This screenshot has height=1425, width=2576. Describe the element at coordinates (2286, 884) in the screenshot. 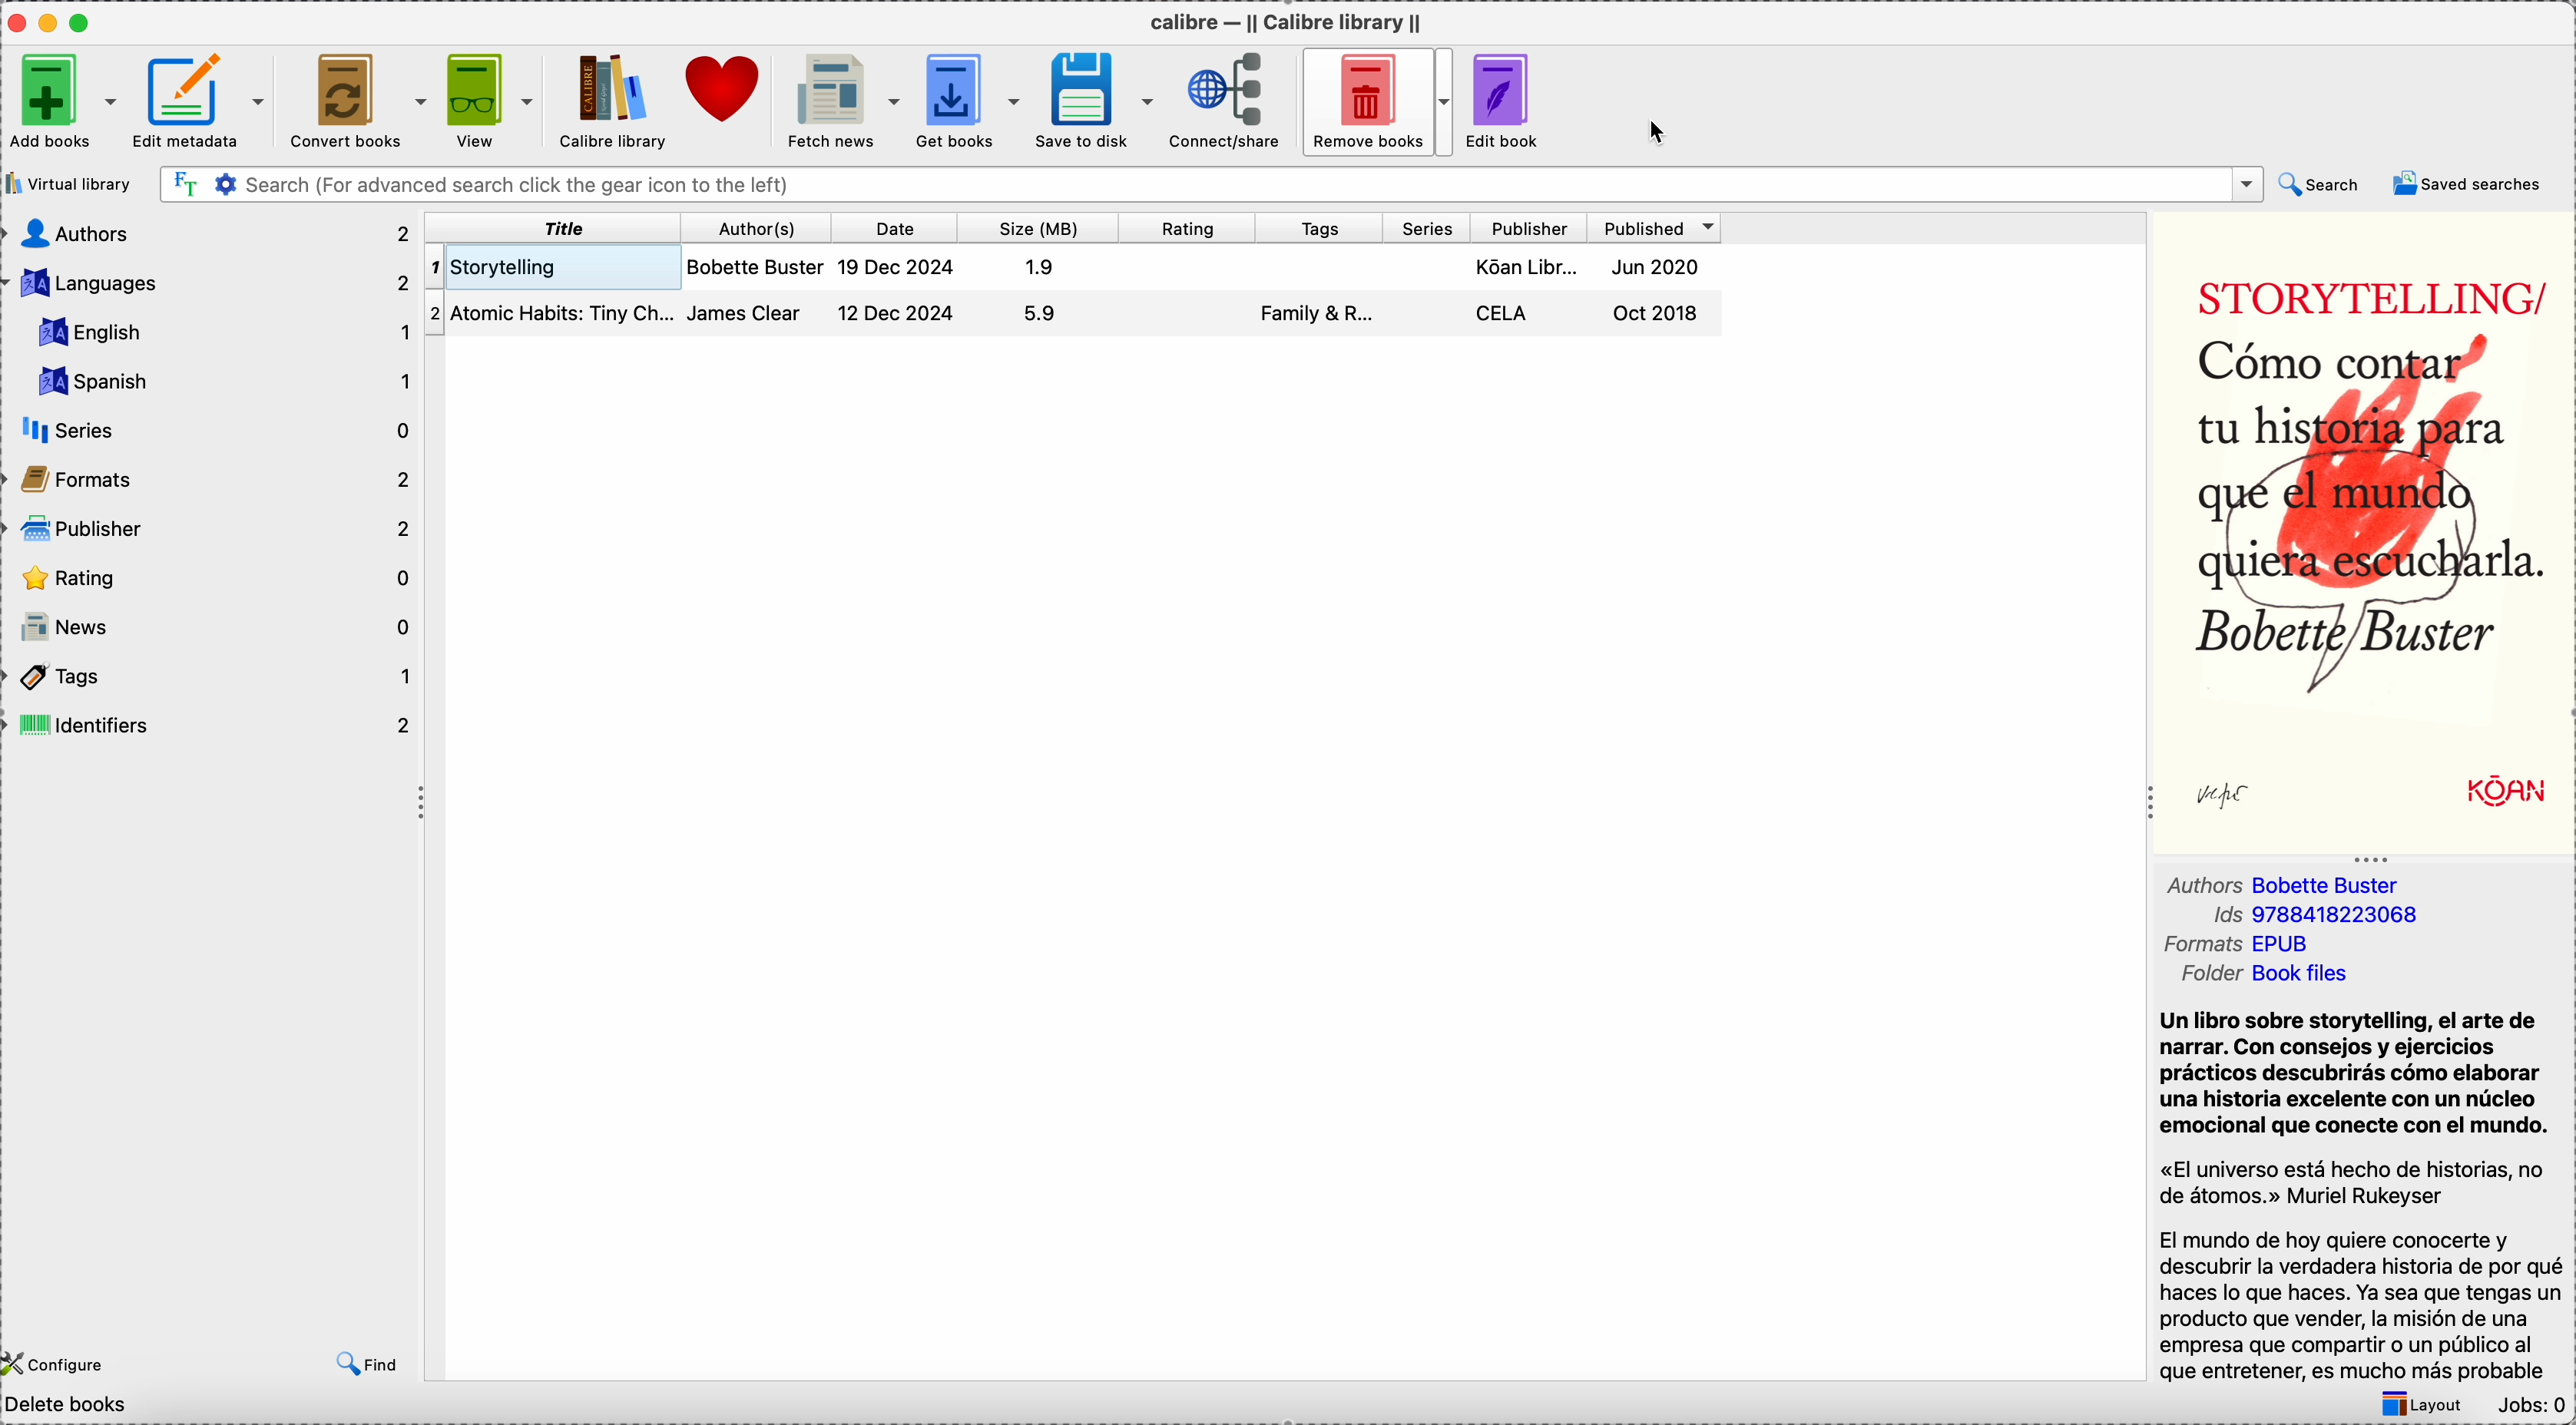

I see `authors Bobette Buster` at that location.